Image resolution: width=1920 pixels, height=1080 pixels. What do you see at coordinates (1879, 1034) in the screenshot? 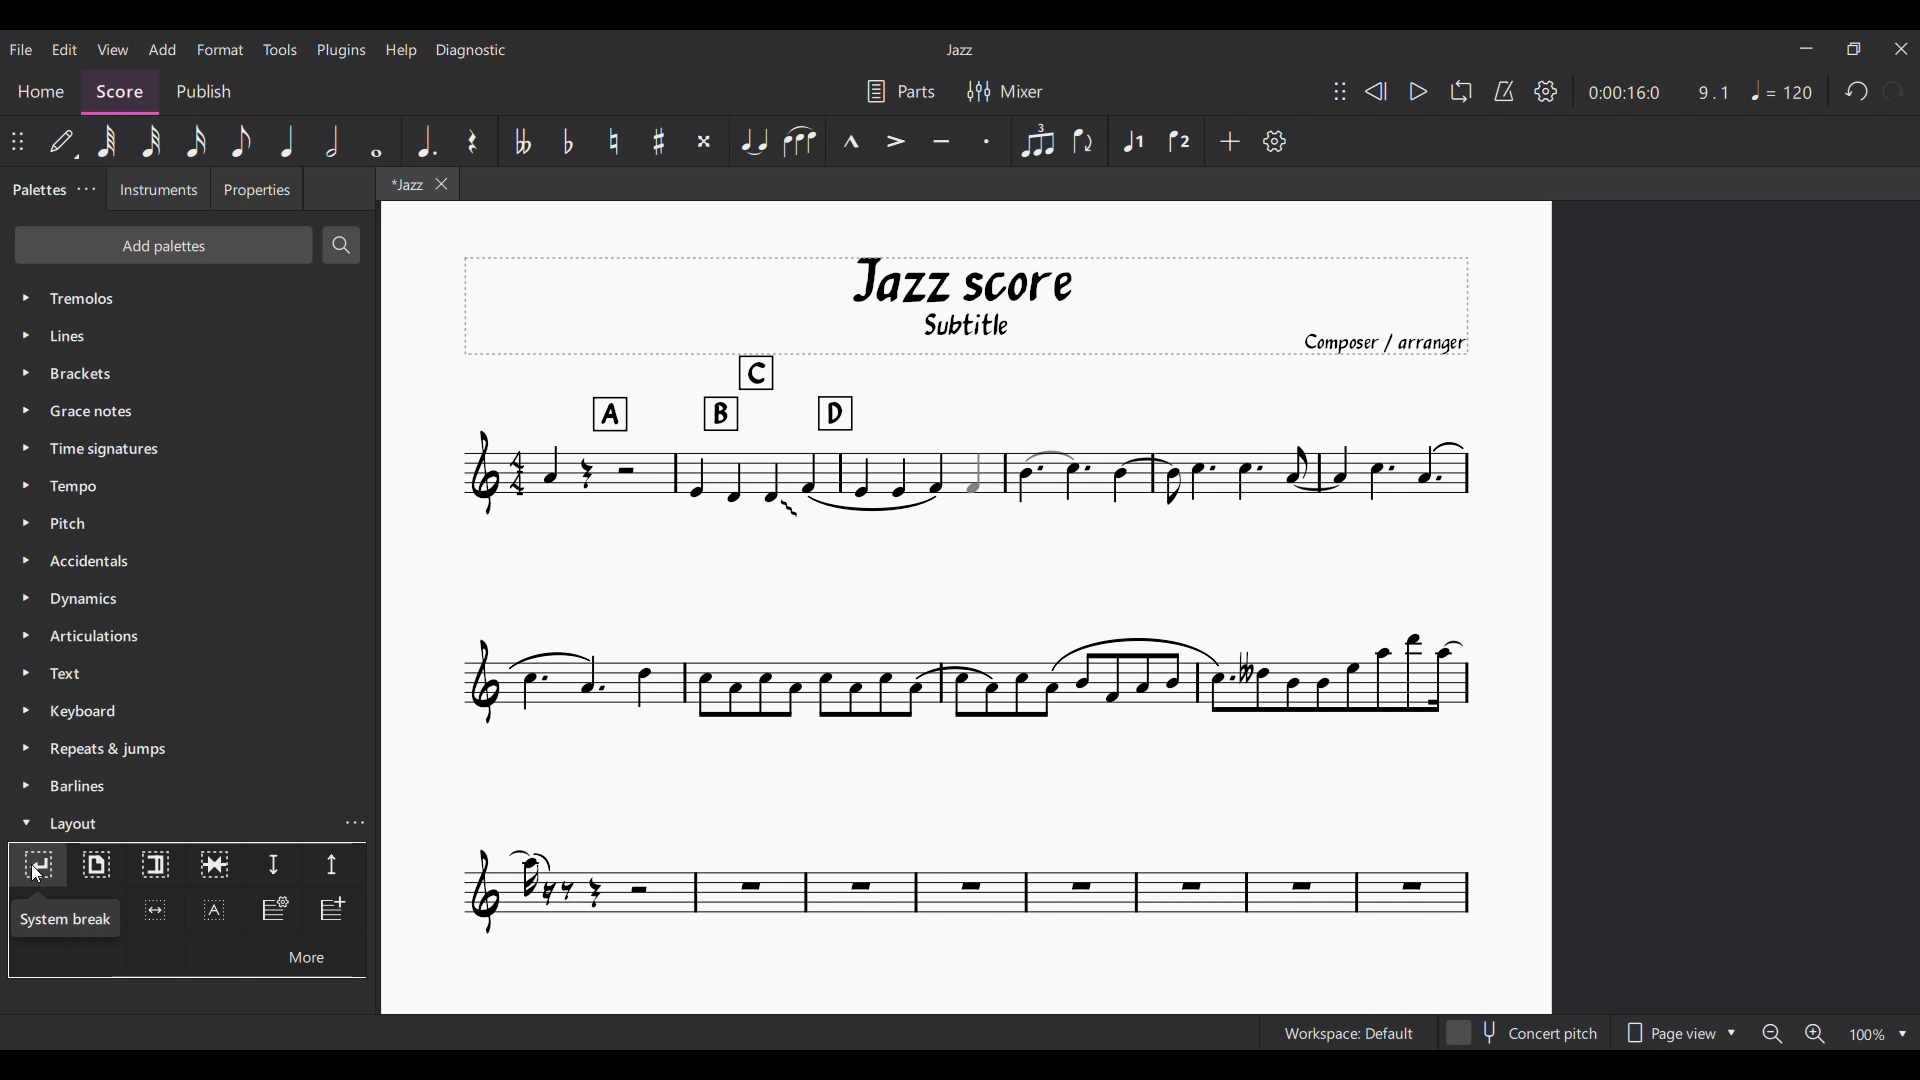
I see `Zoom options` at bounding box center [1879, 1034].